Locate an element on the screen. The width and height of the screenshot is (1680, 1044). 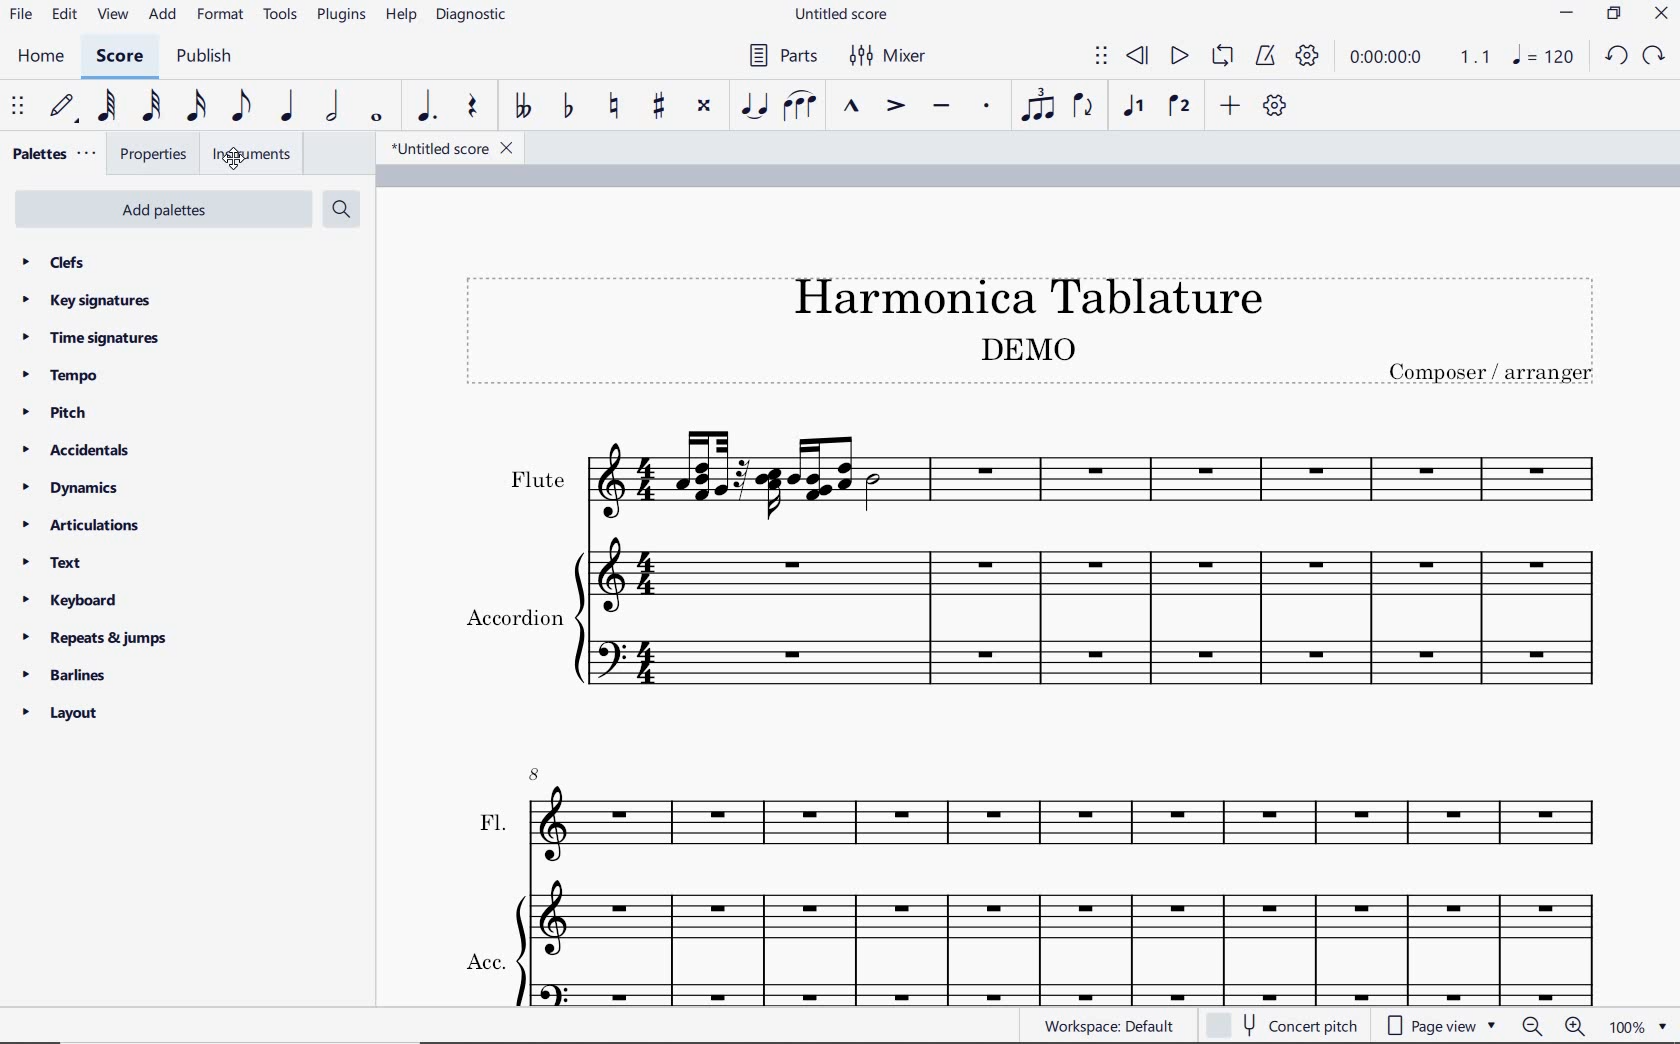
repeats & jumps is located at coordinates (97, 638).